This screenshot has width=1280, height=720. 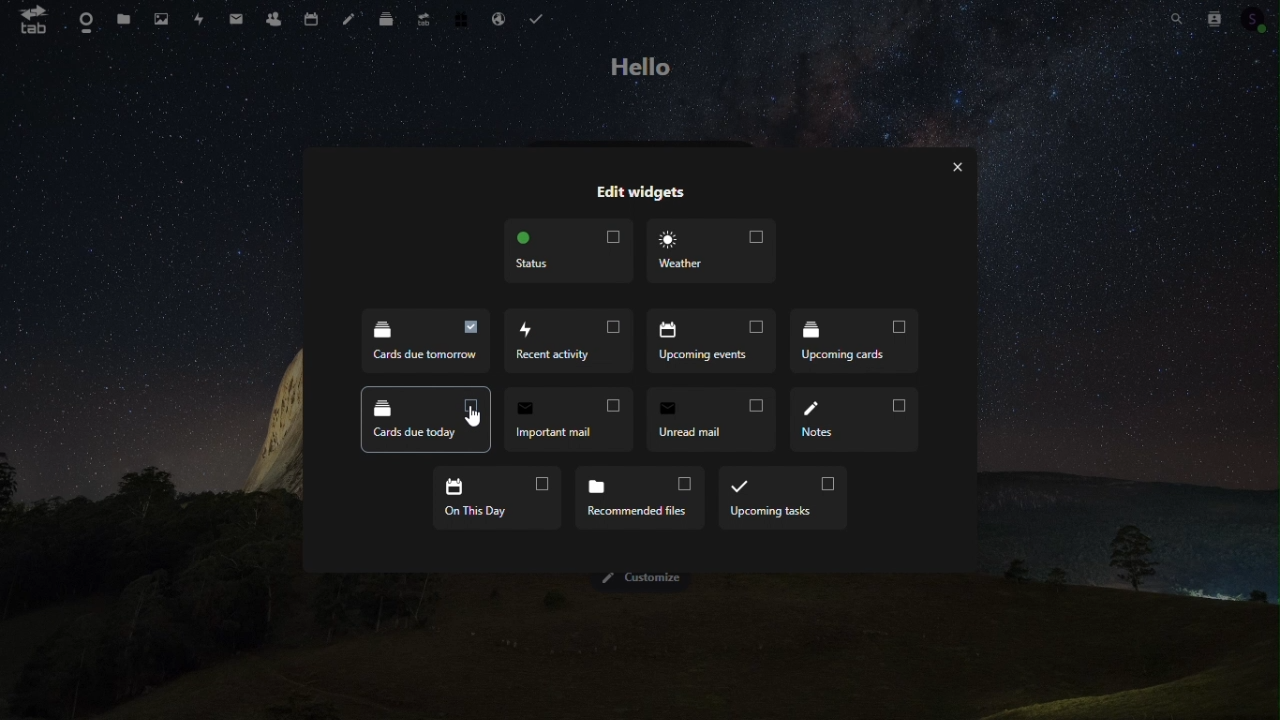 I want to click on cursor, so click(x=473, y=419).